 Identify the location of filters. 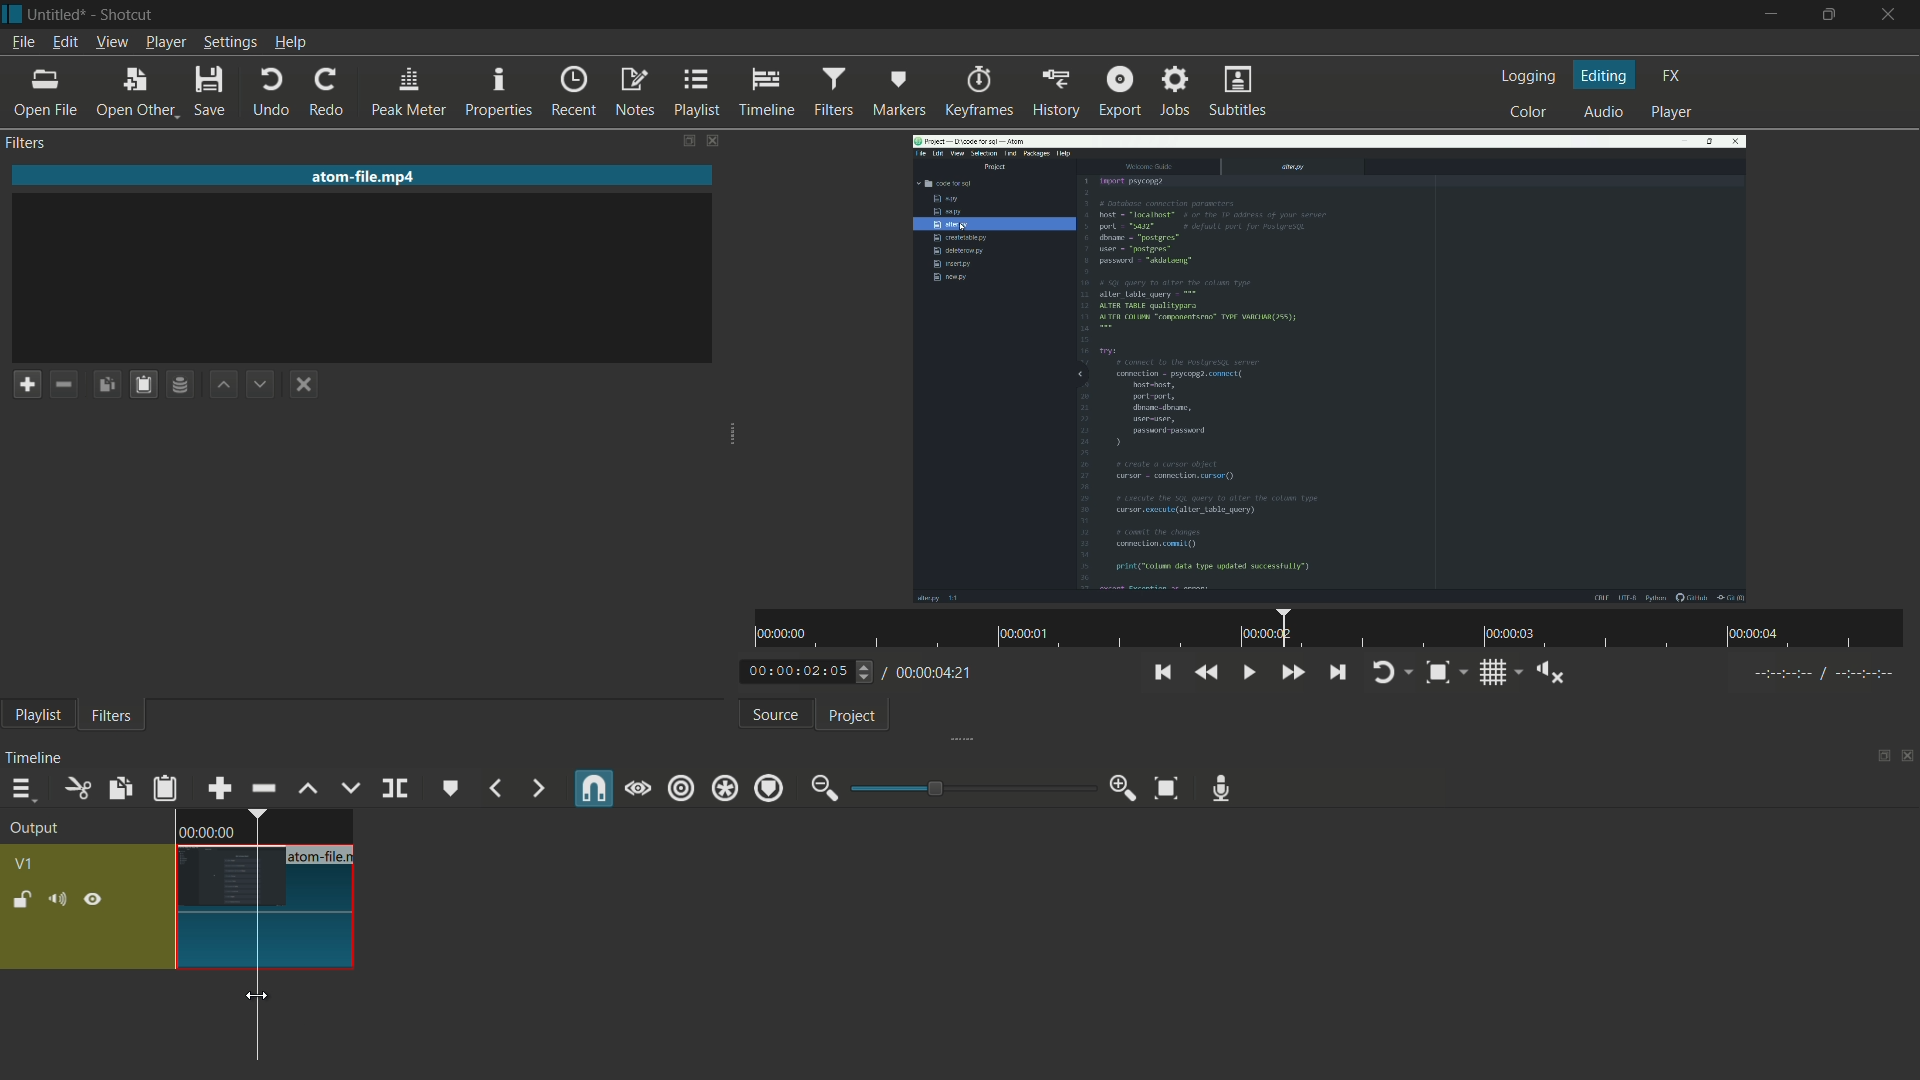
(832, 93).